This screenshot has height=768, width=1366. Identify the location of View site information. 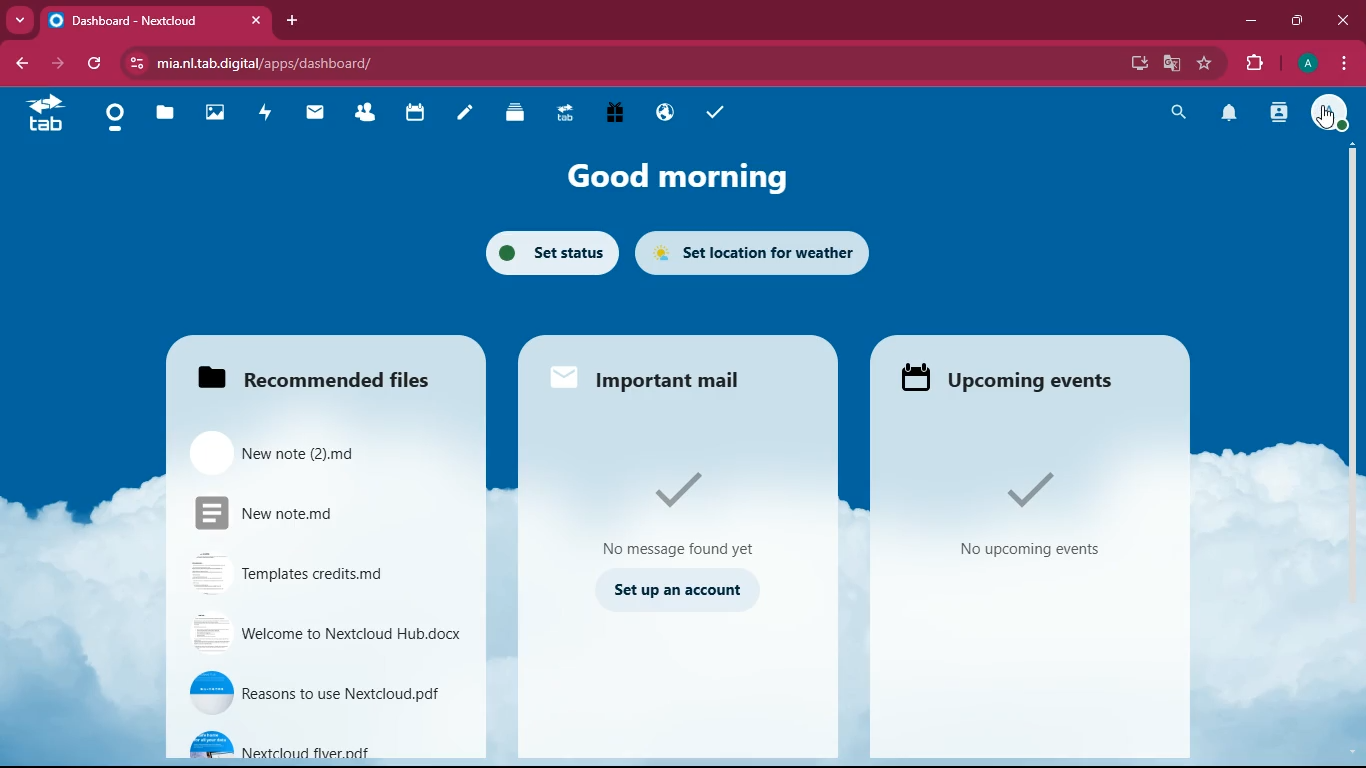
(133, 64).